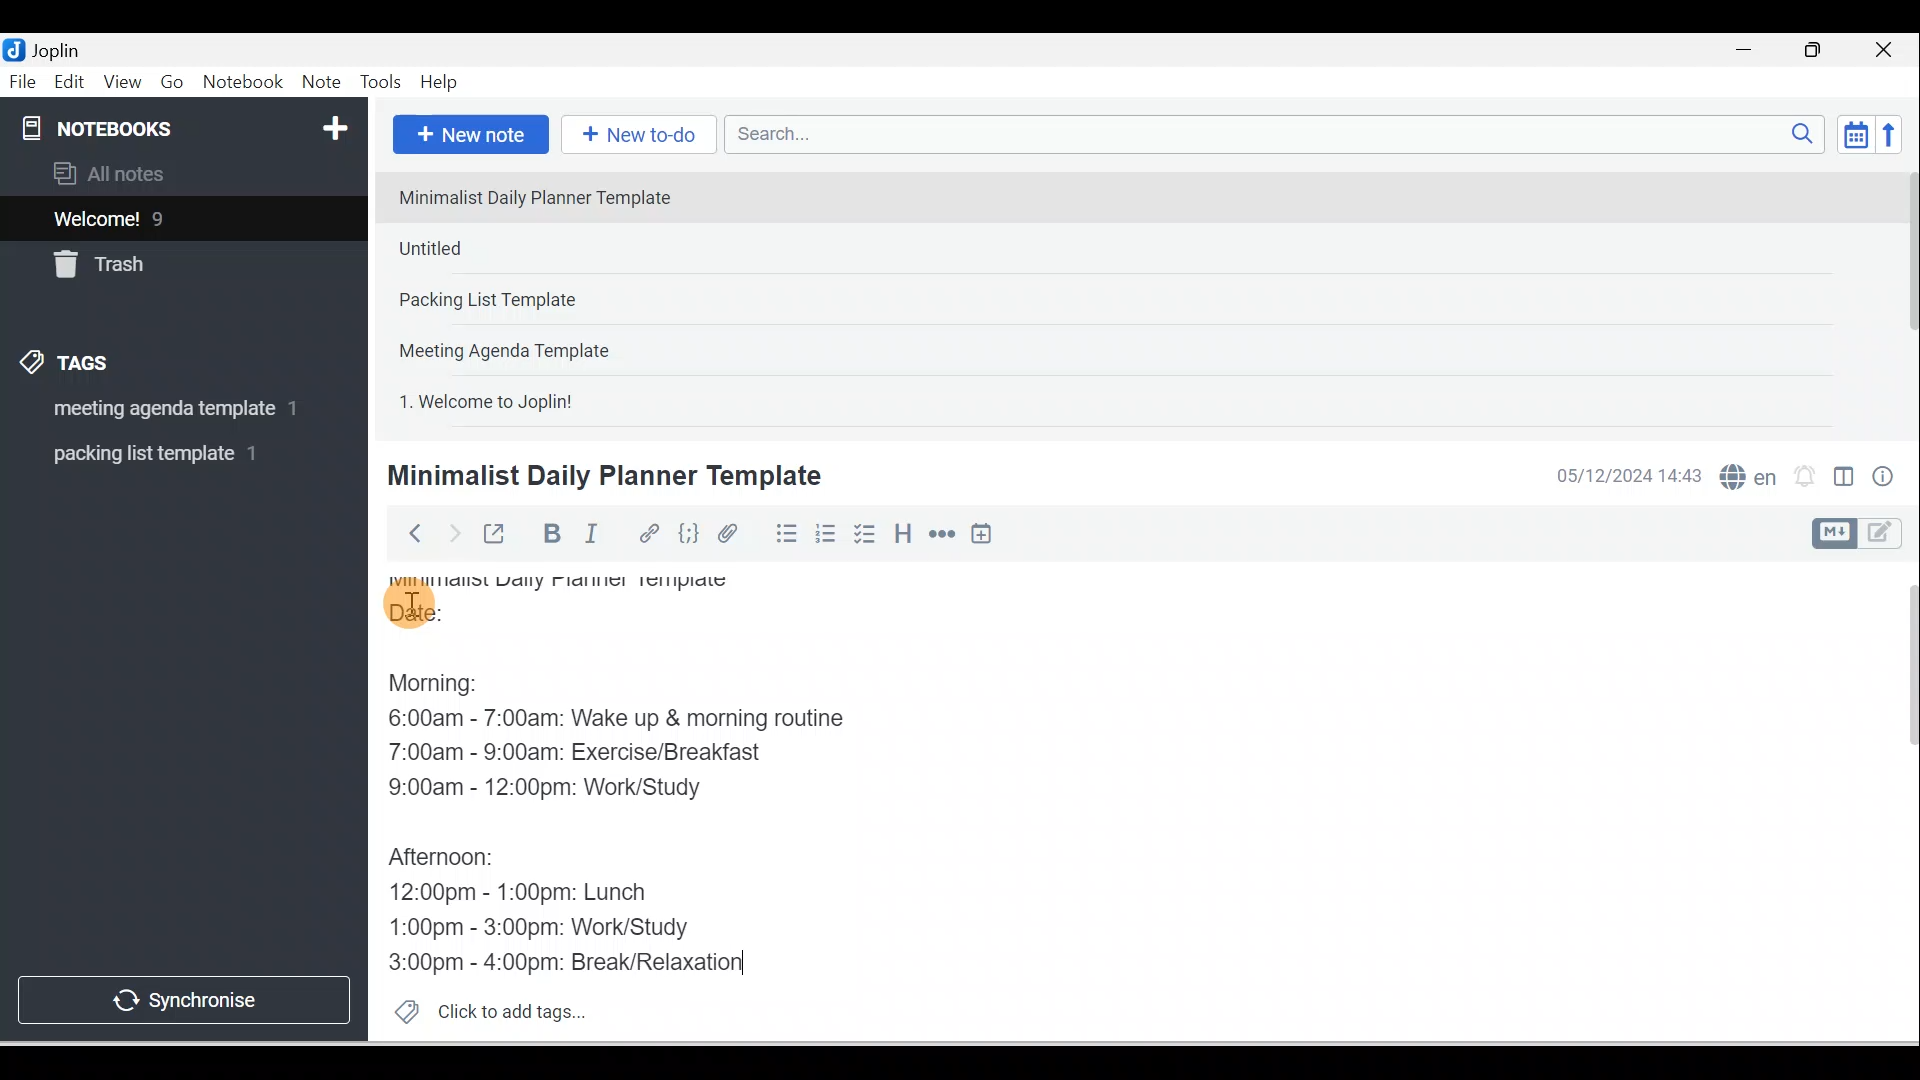 Image resolution: width=1920 pixels, height=1080 pixels. Describe the element at coordinates (1885, 479) in the screenshot. I see `Note properties` at that location.